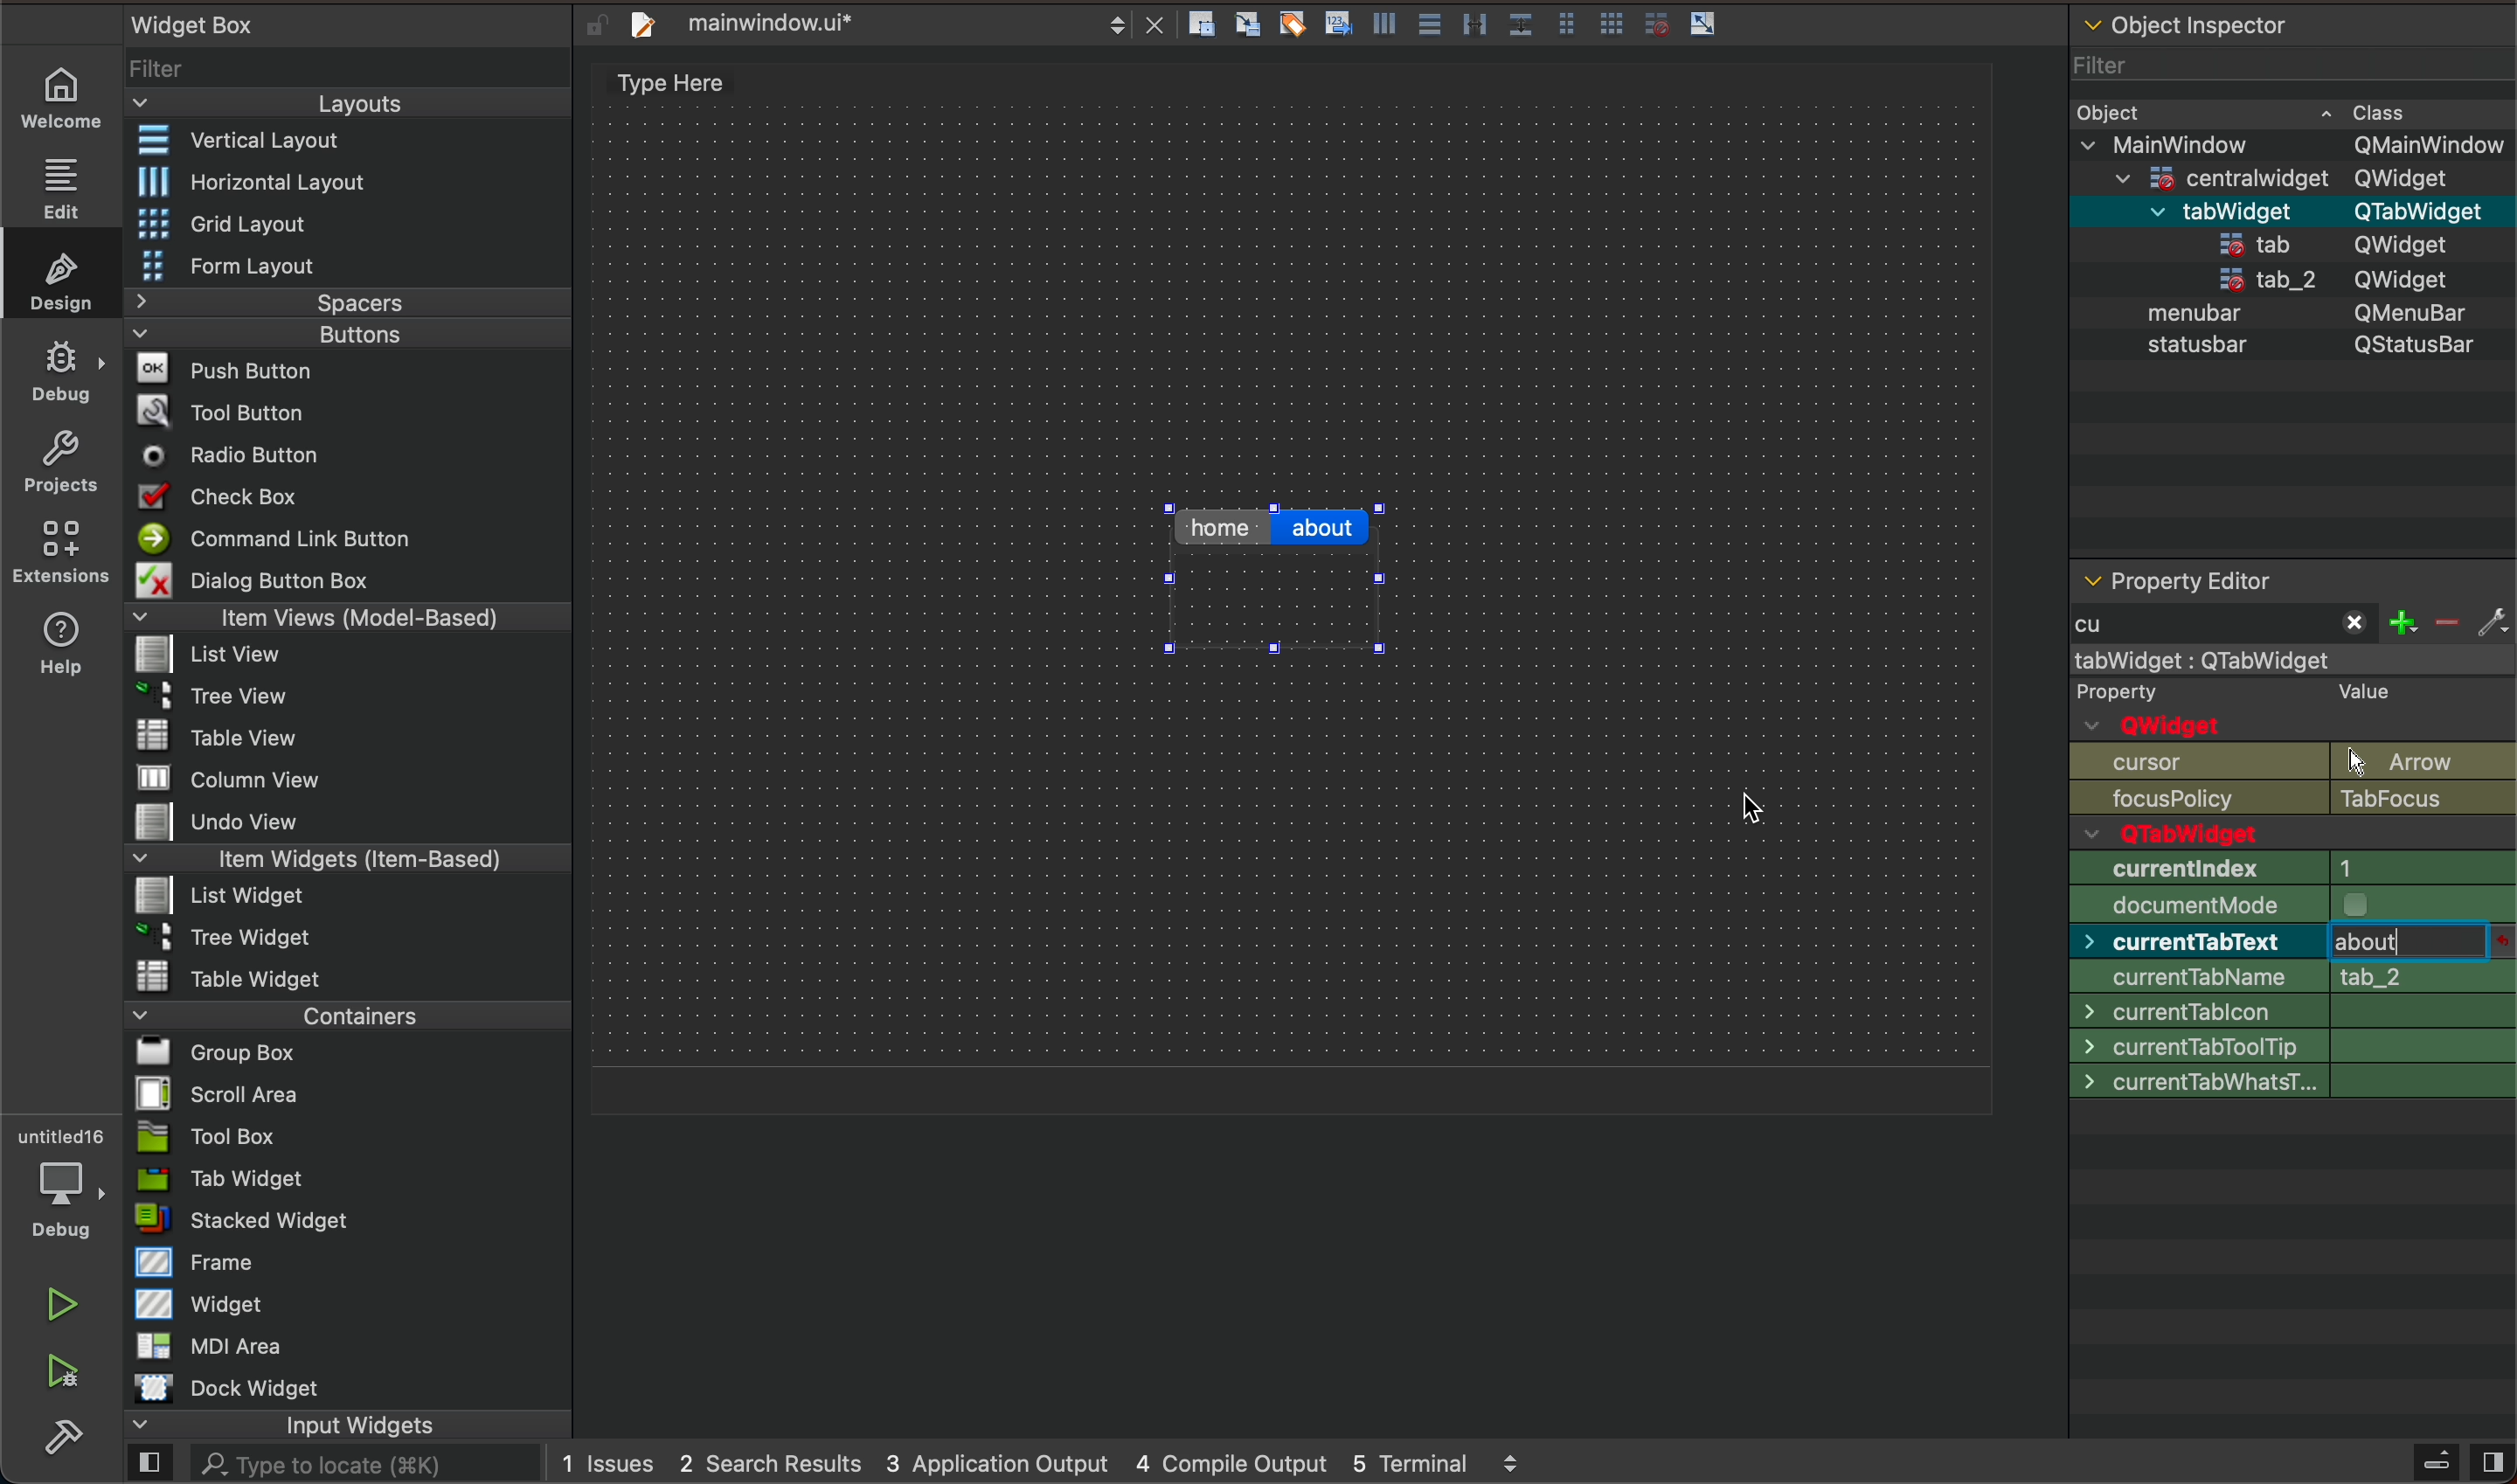 Image resolution: width=2517 pixels, height=1484 pixels. What do you see at coordinates (2294, 903) in the screenshot?
I see `size policy` at bounding box center [2294, 903].